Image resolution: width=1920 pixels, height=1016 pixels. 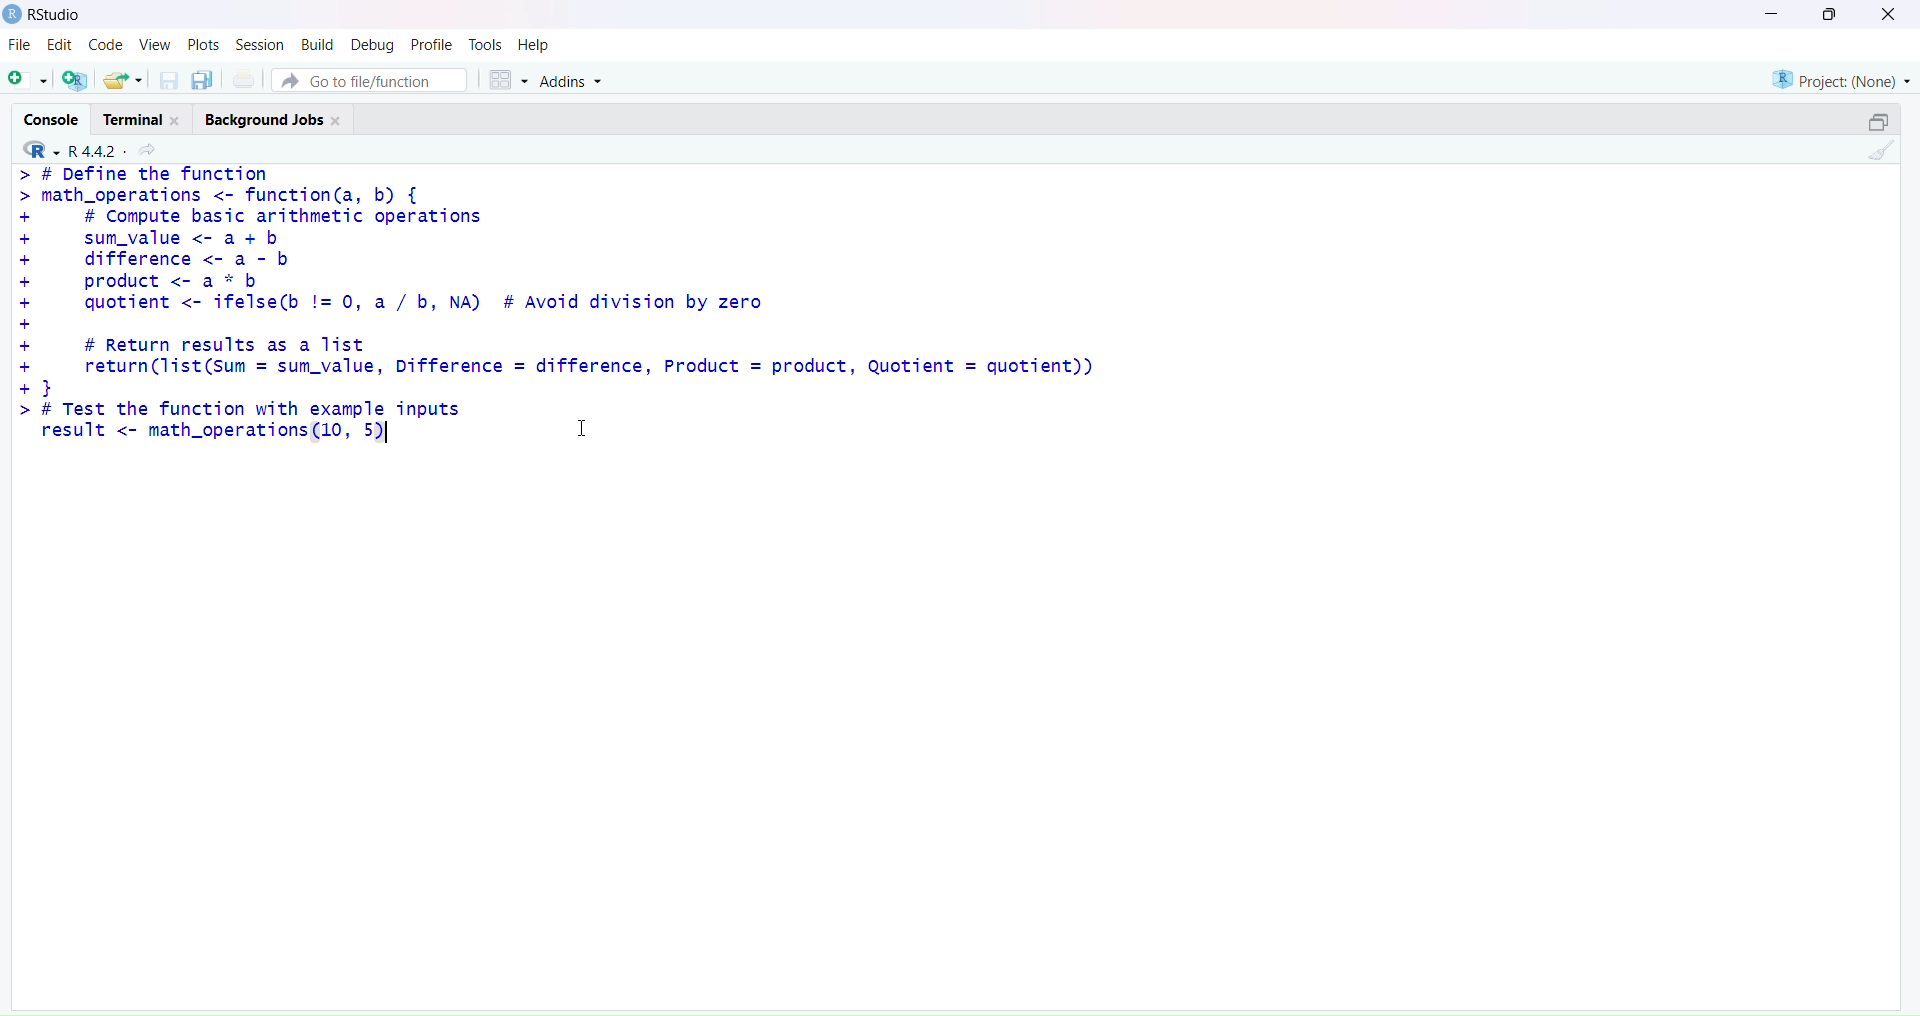 I want to click on Open an existing file (Ctrl + O), so click(x=122, y=80).